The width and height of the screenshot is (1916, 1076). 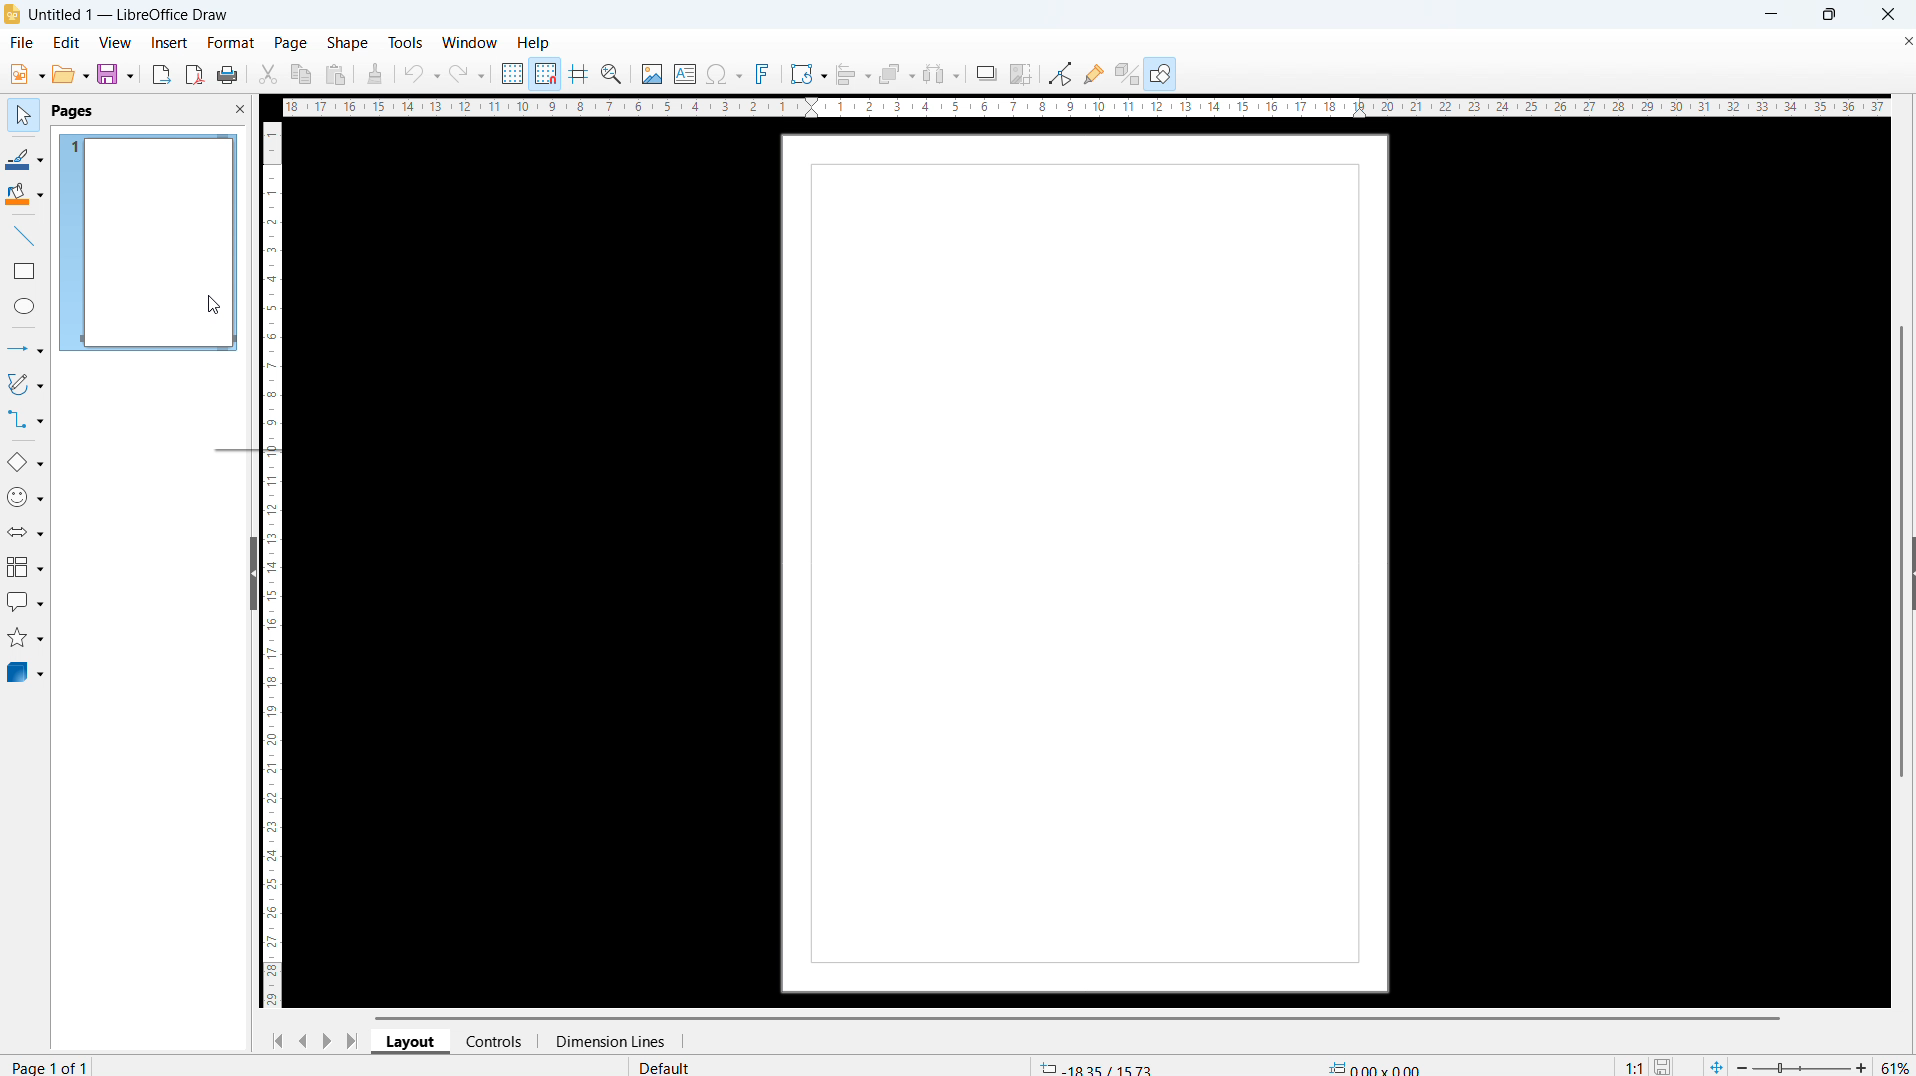 I want to click on help, so click(x=534, y=43).